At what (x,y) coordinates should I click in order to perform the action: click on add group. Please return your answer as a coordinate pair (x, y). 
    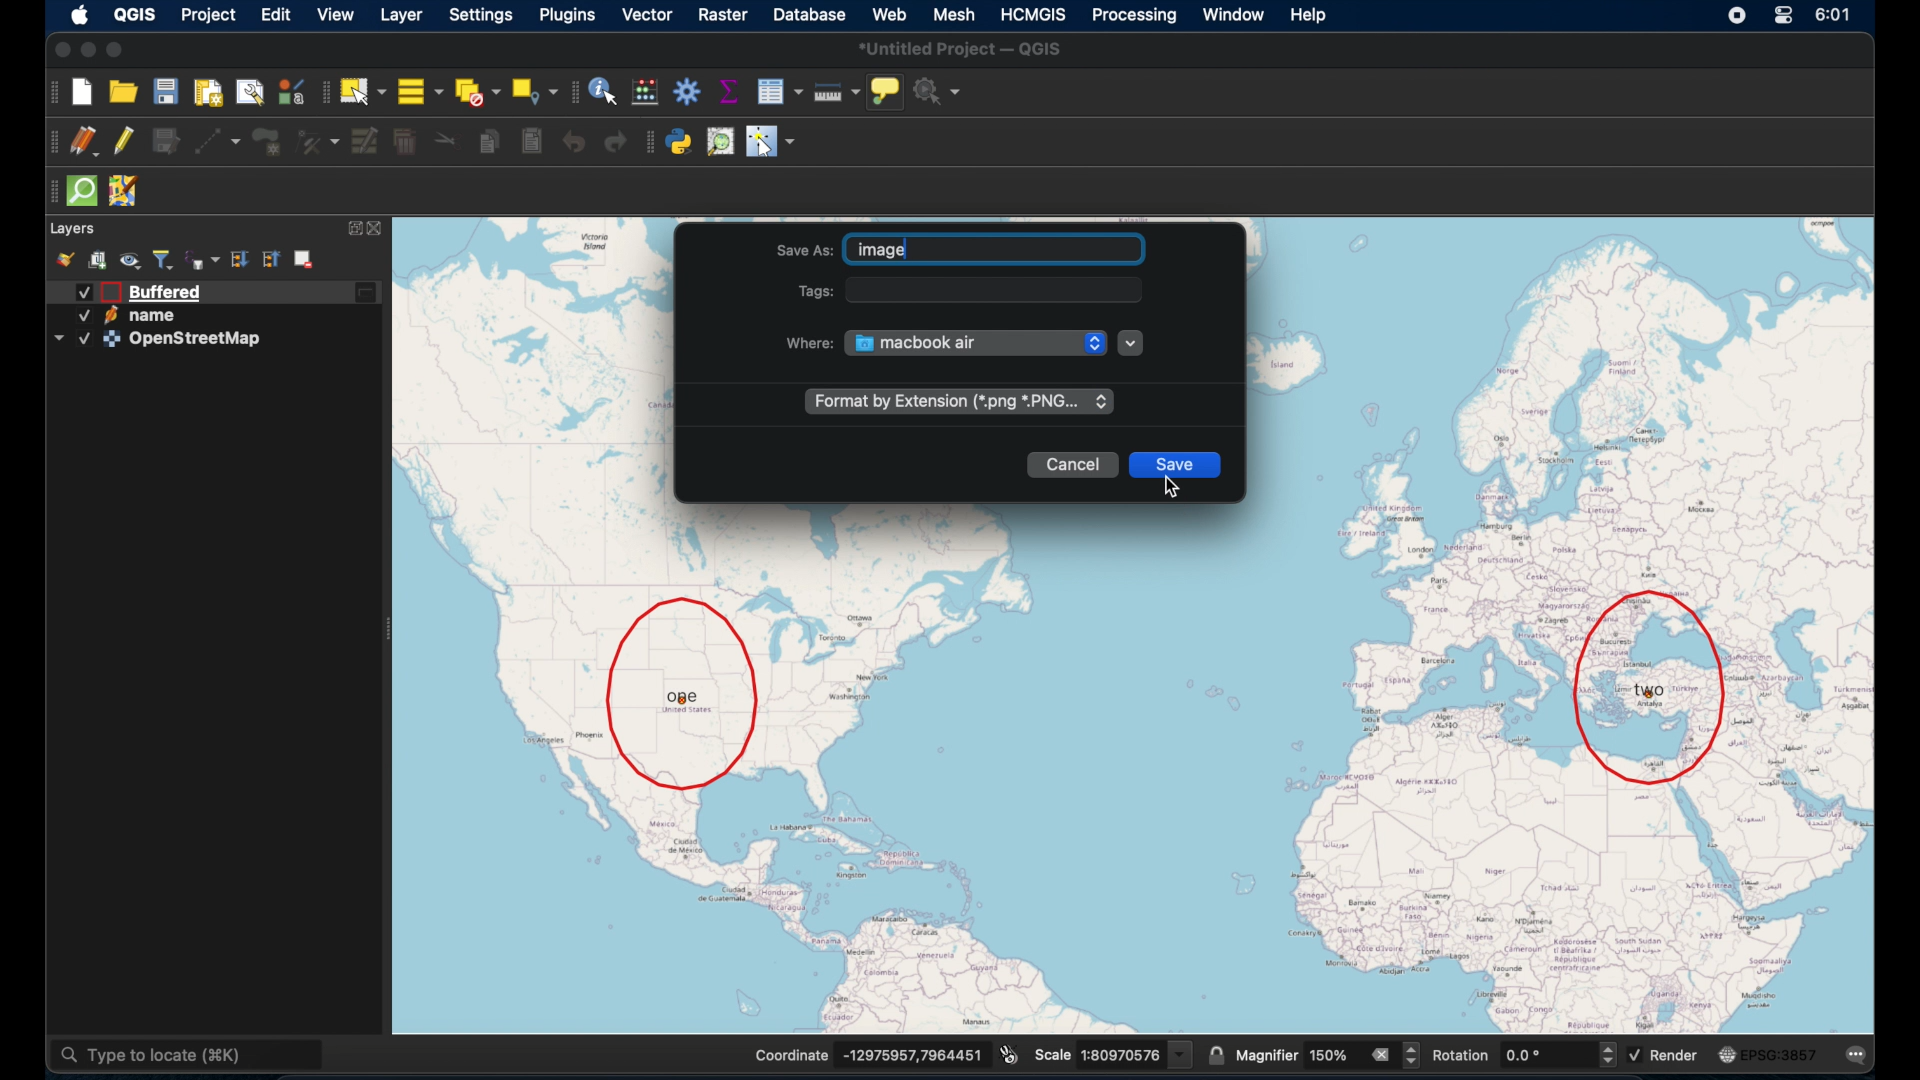
    Looking at the image, I should click on (97, 260).